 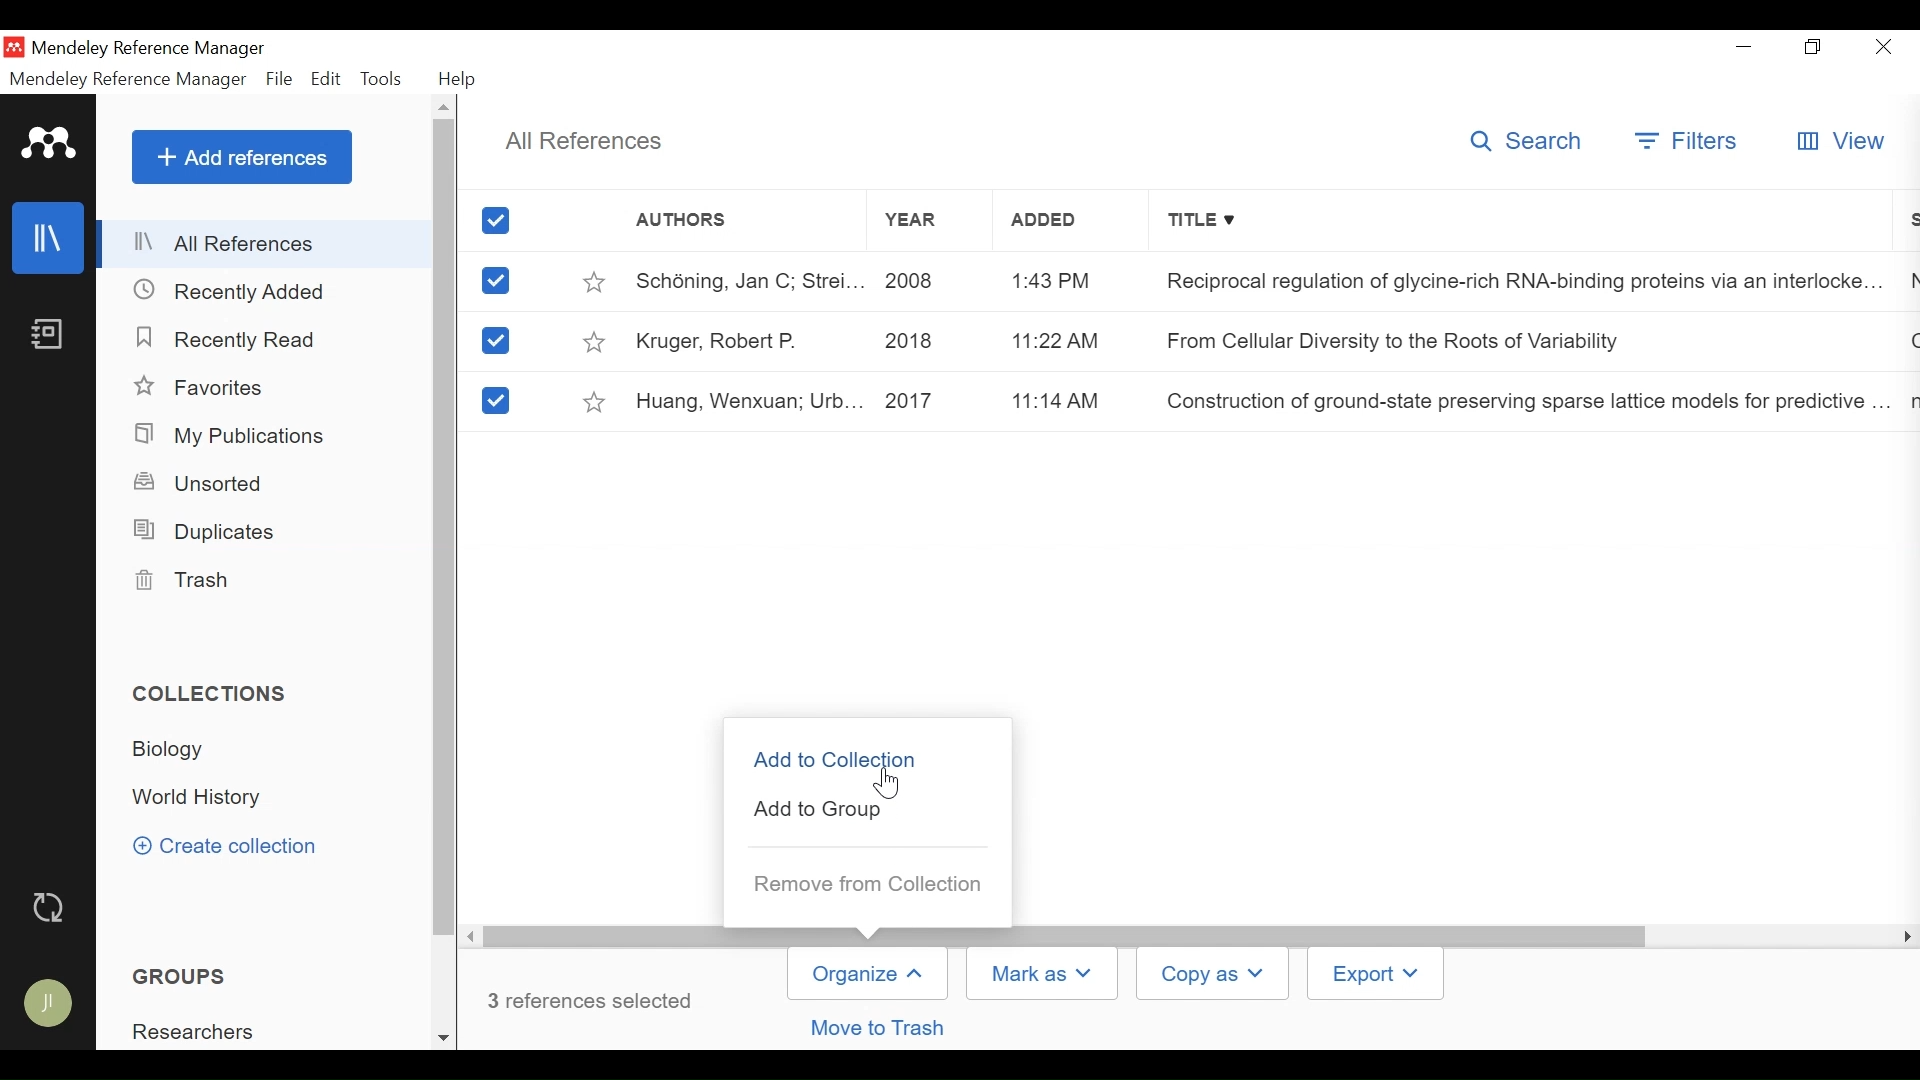 What do you see at coordinates (819, 810) in the screenshot?
I see `Add to Group` at bounding box center [819, 810].